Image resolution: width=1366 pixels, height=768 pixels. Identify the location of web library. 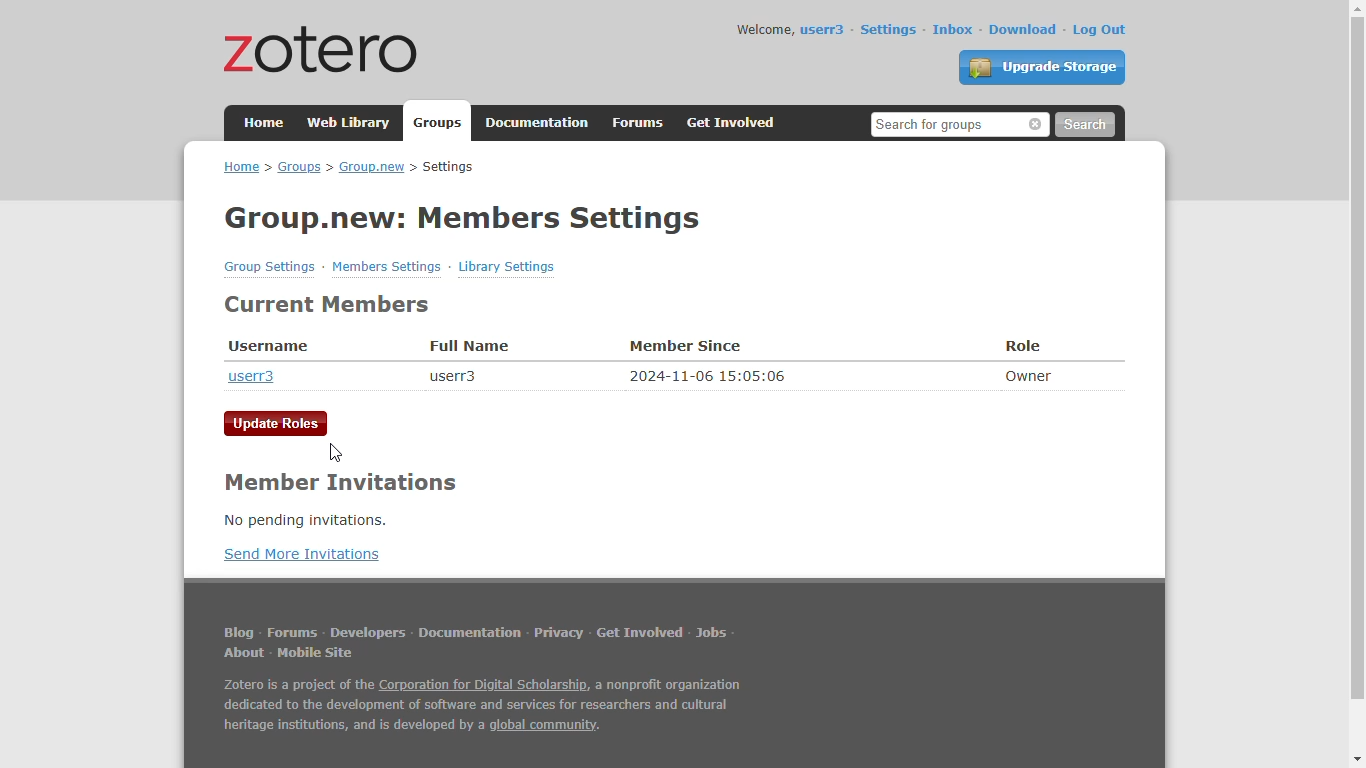
(351, 122).